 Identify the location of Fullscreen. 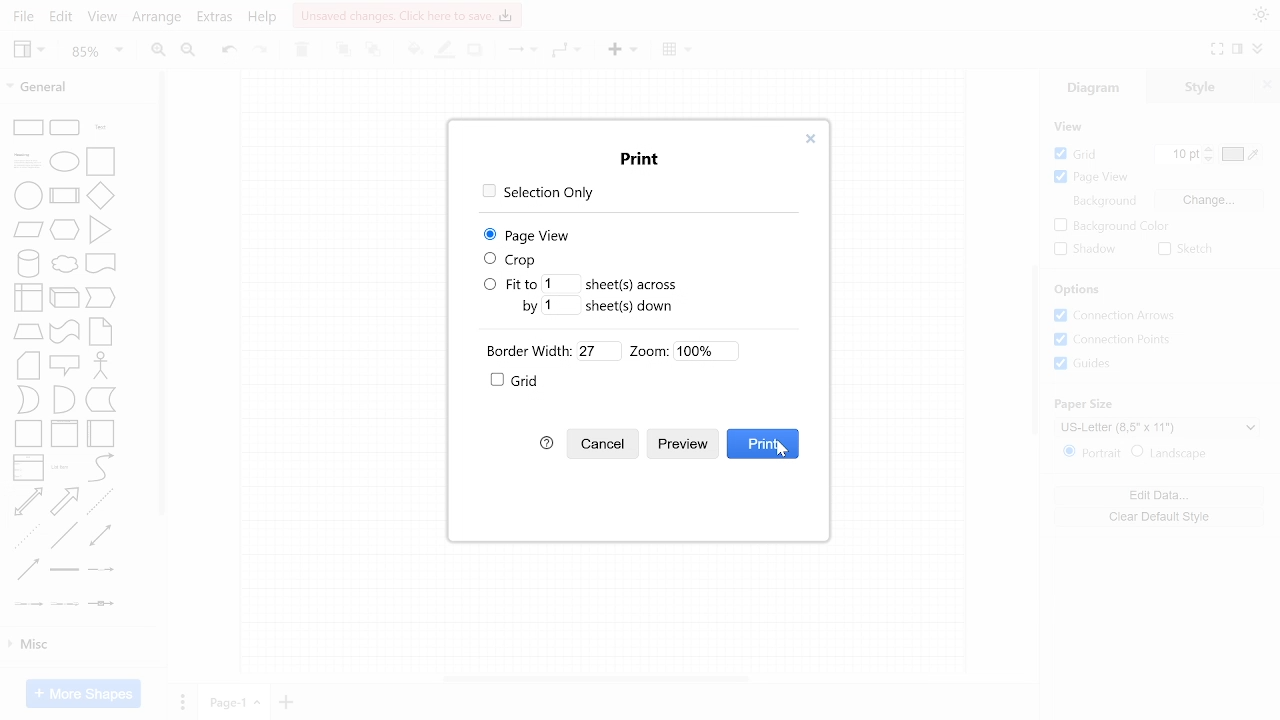
(1218, 49).